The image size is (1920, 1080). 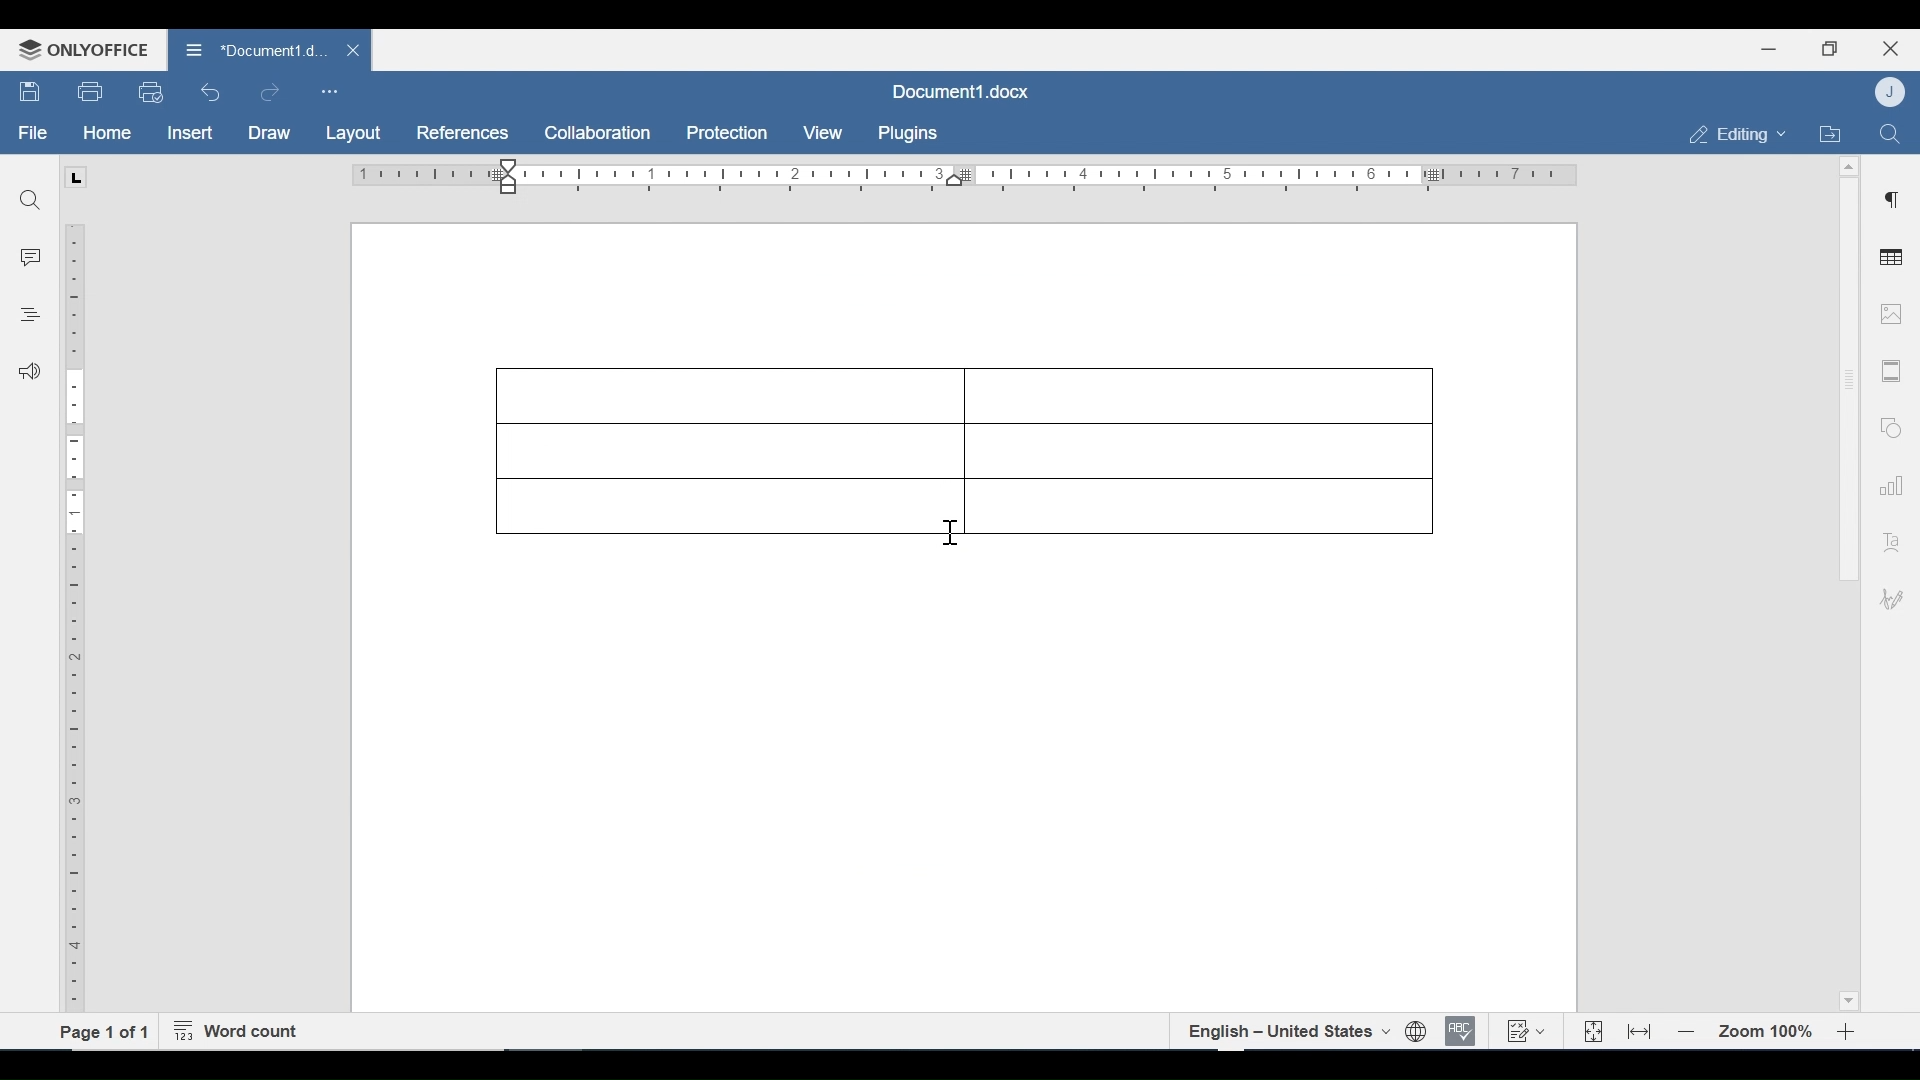 What do you see at coordinates (1829, 49) in the screenshot?
I see `Restore` at bounding box center [1829, 49].